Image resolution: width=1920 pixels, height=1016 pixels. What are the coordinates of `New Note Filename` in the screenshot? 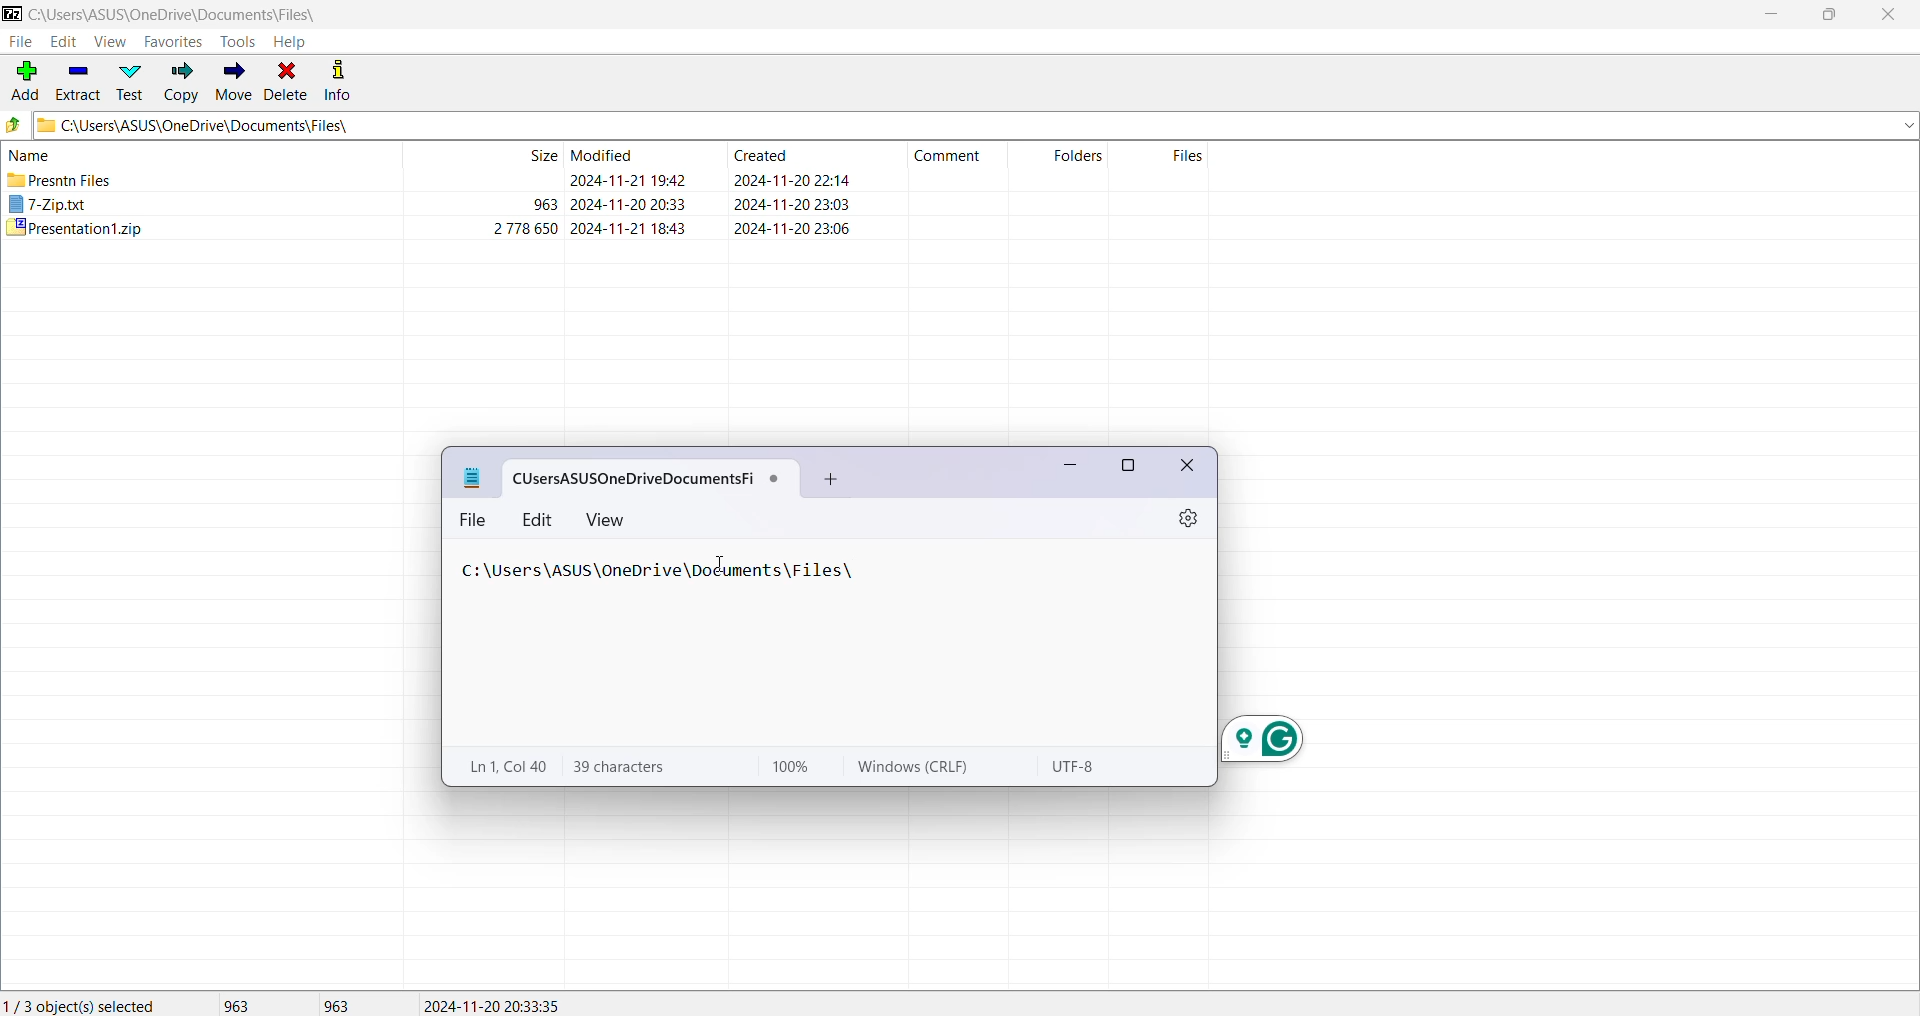 It's located at (634, 480).